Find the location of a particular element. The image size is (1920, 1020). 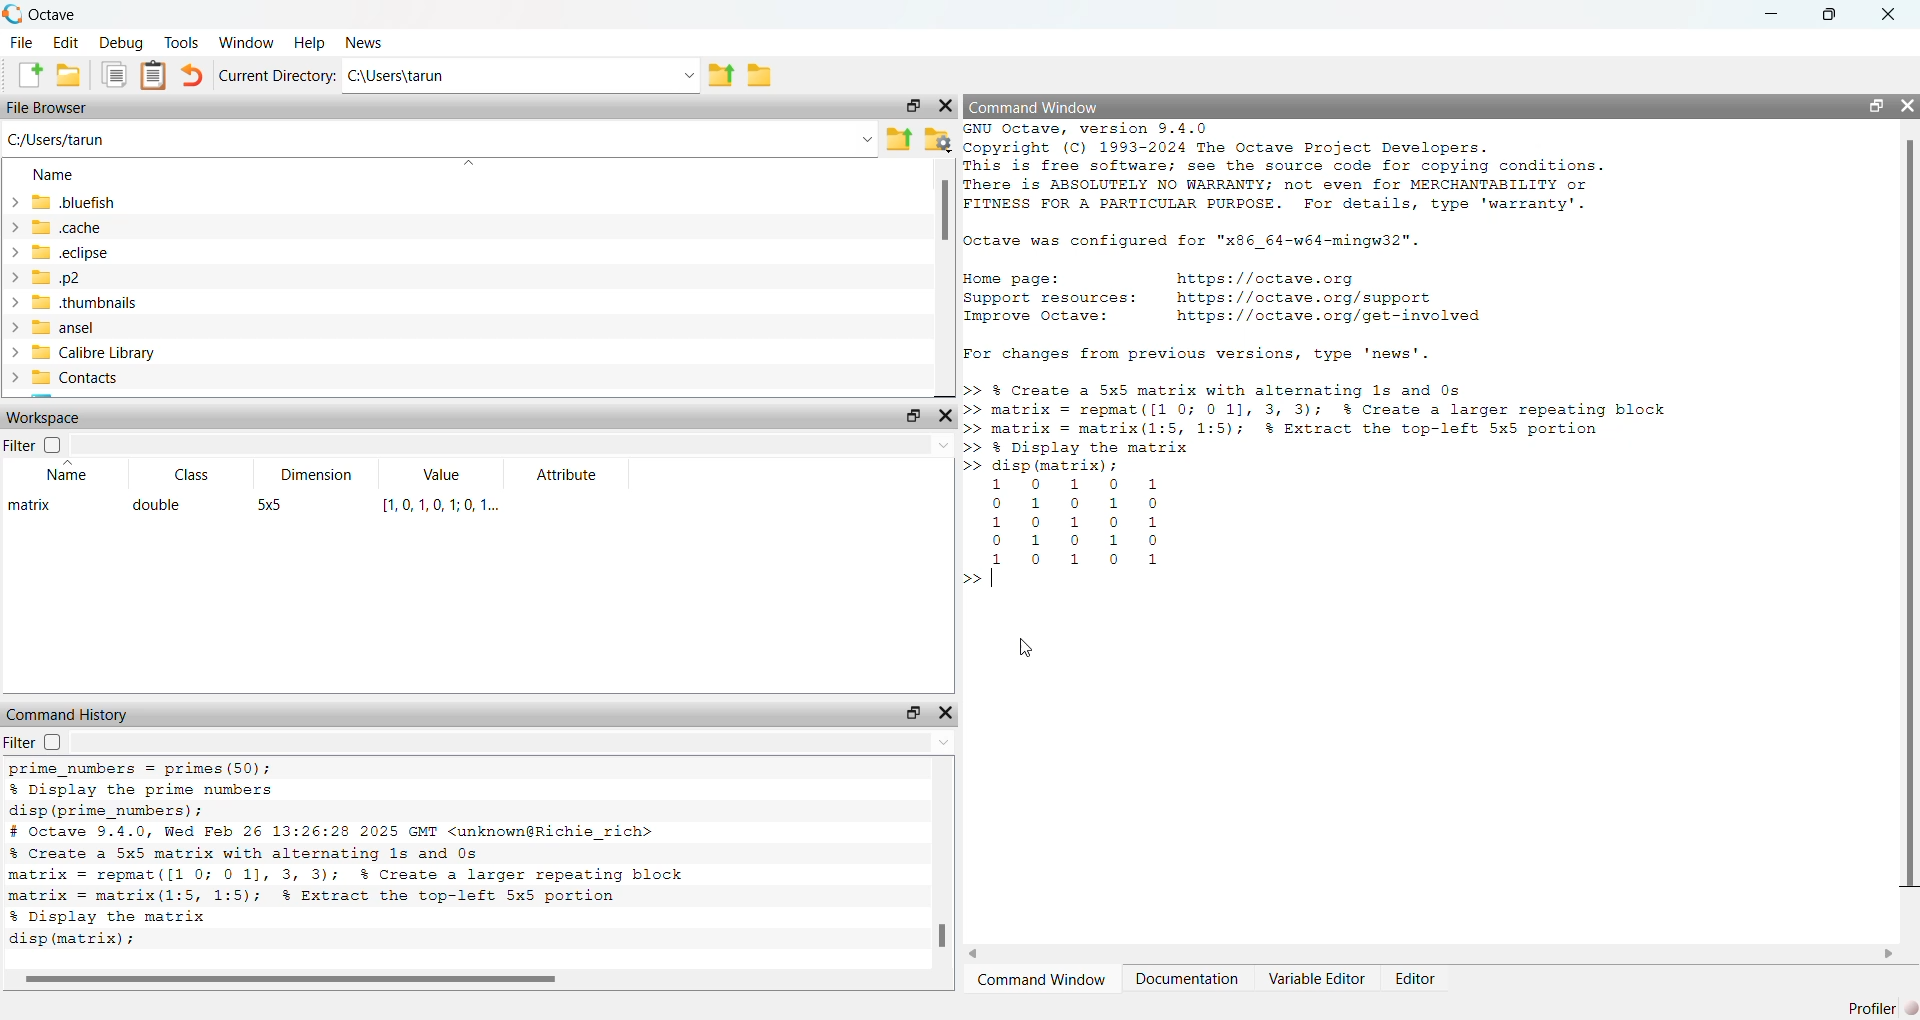

add folder is located at coordinates (69, 75).